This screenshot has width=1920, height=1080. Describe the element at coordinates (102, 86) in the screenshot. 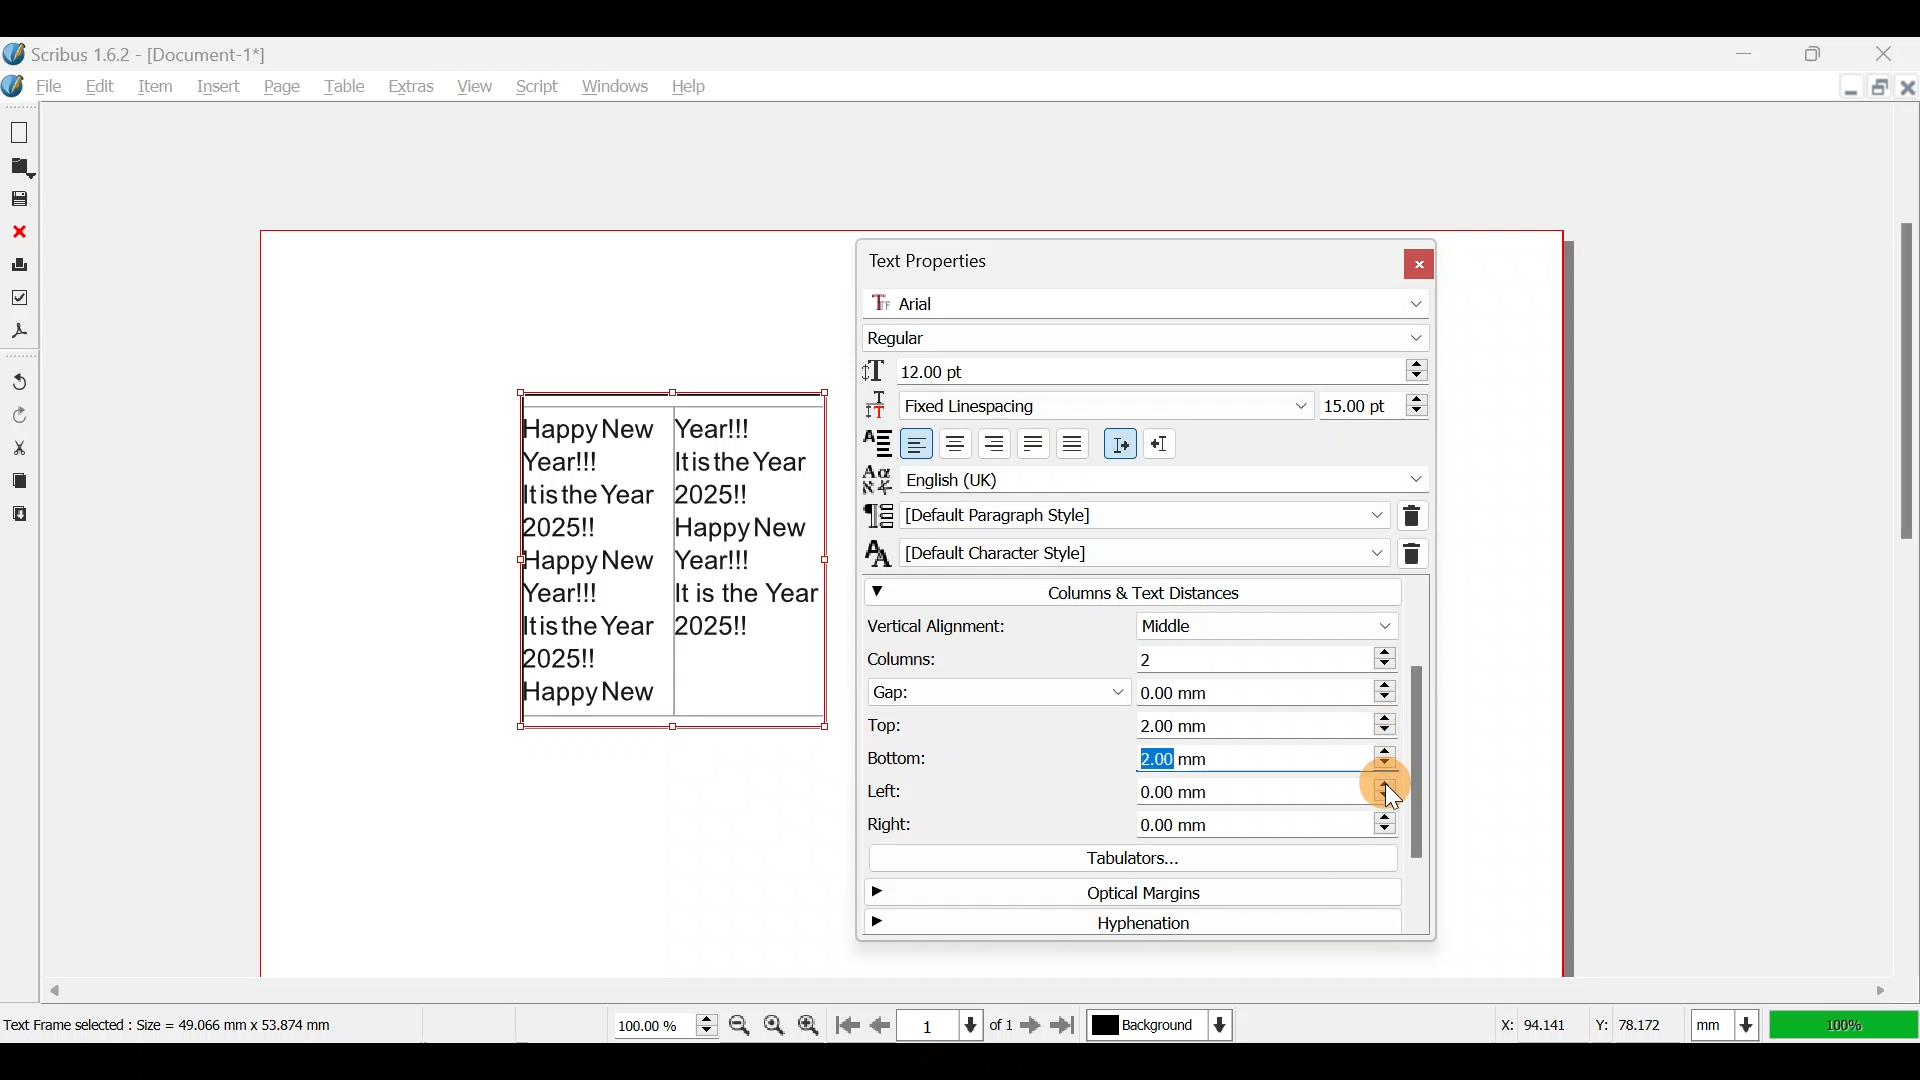

I see `Edit` at that location.